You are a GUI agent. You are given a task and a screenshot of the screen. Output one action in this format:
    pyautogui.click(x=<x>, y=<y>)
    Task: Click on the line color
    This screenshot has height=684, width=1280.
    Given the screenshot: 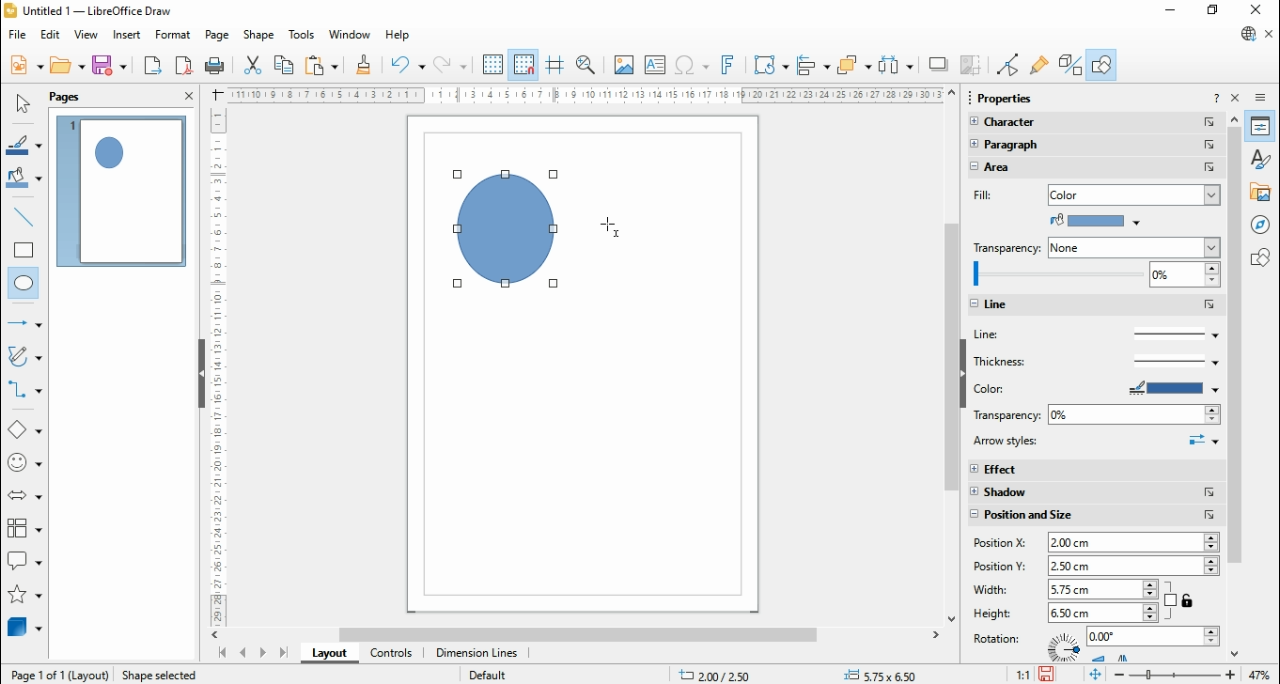 What is the action you would take?
    pyautogui.click(x=26, y=145)
    